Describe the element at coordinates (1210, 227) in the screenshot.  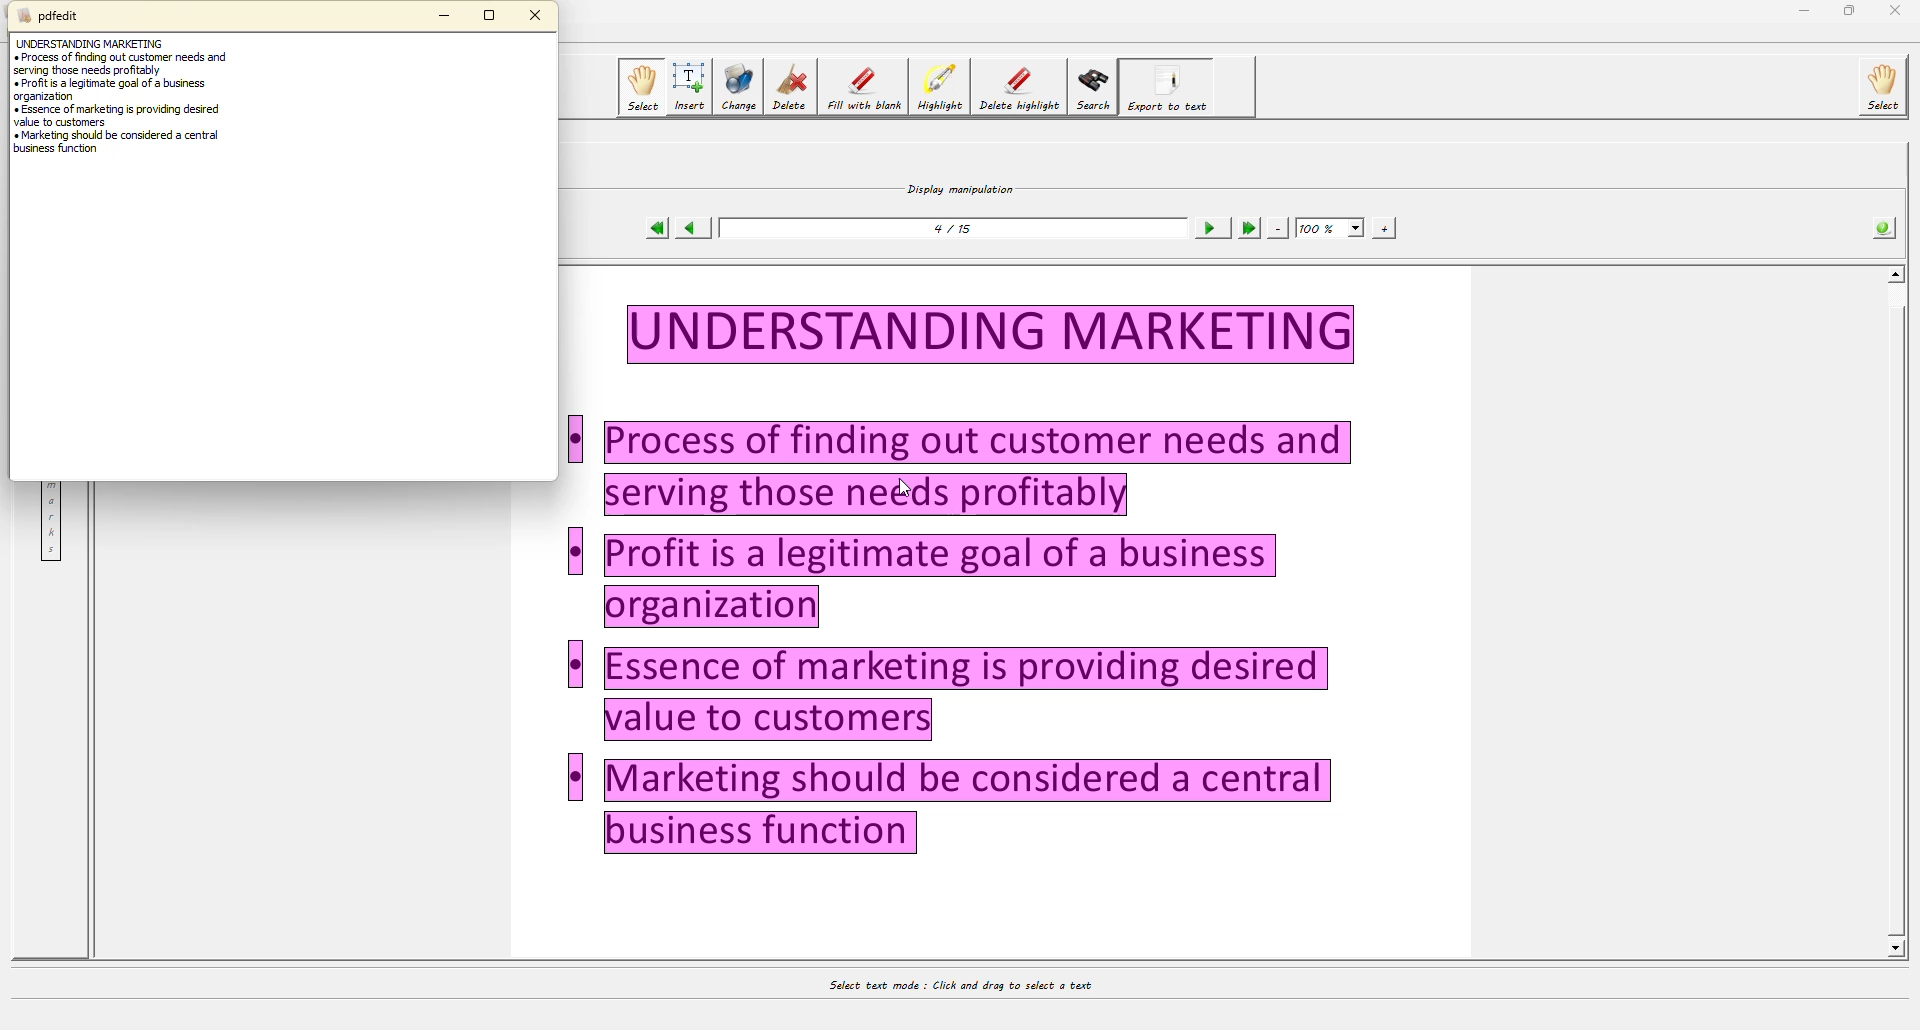
I see `next page` at that location.